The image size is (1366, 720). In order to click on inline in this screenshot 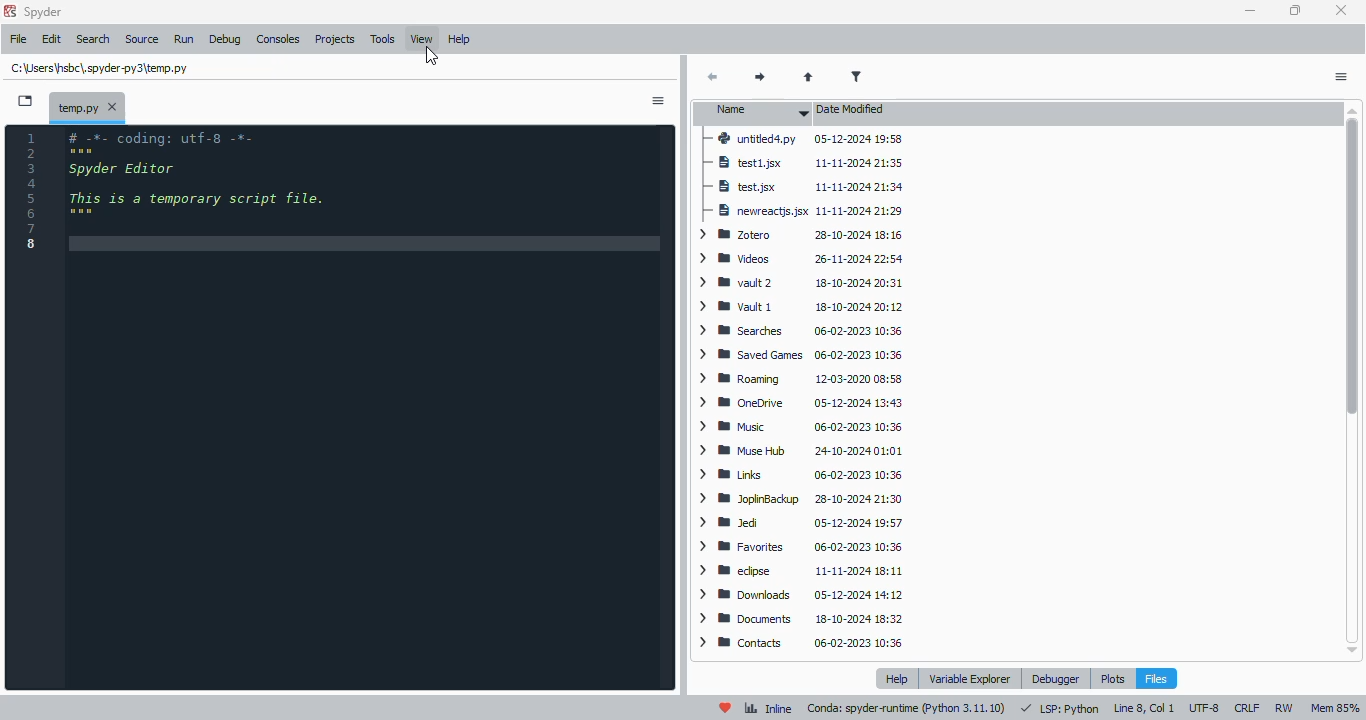, I will do `click(768, 709)`.